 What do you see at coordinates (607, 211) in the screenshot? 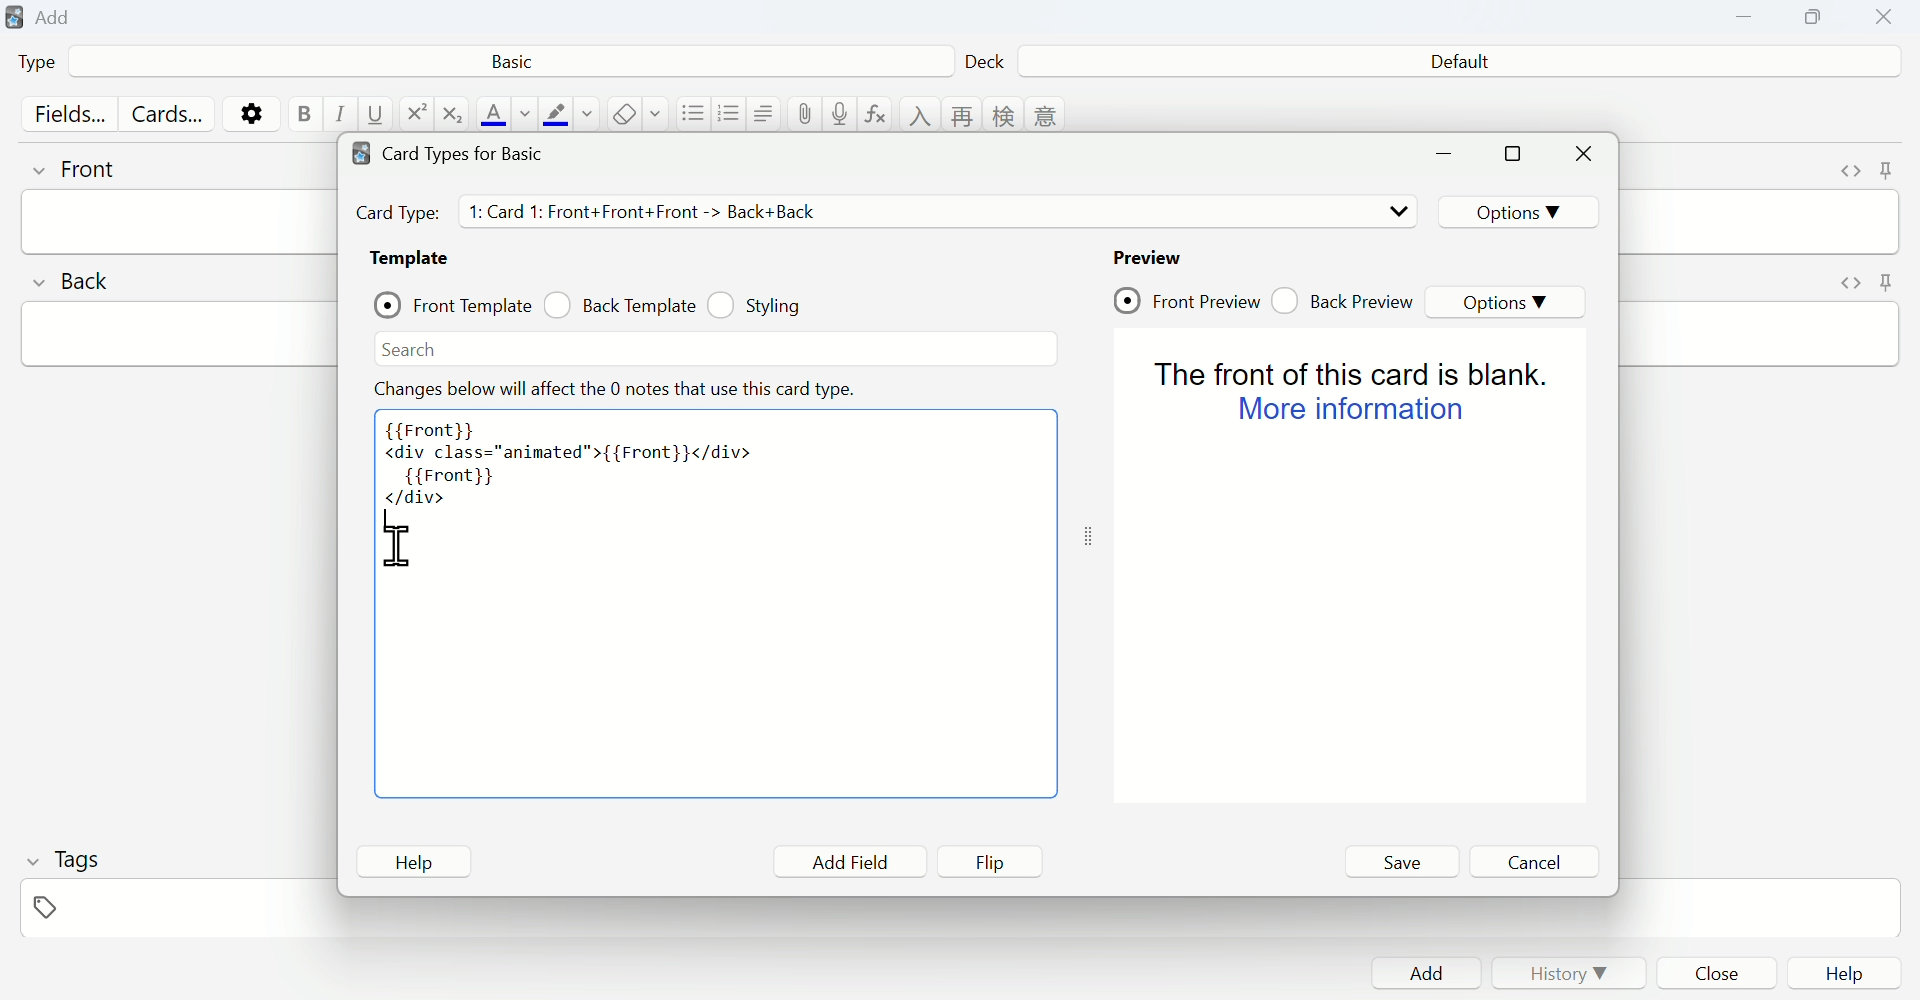
I see `Card Types details` at bounding box center [607, 211].